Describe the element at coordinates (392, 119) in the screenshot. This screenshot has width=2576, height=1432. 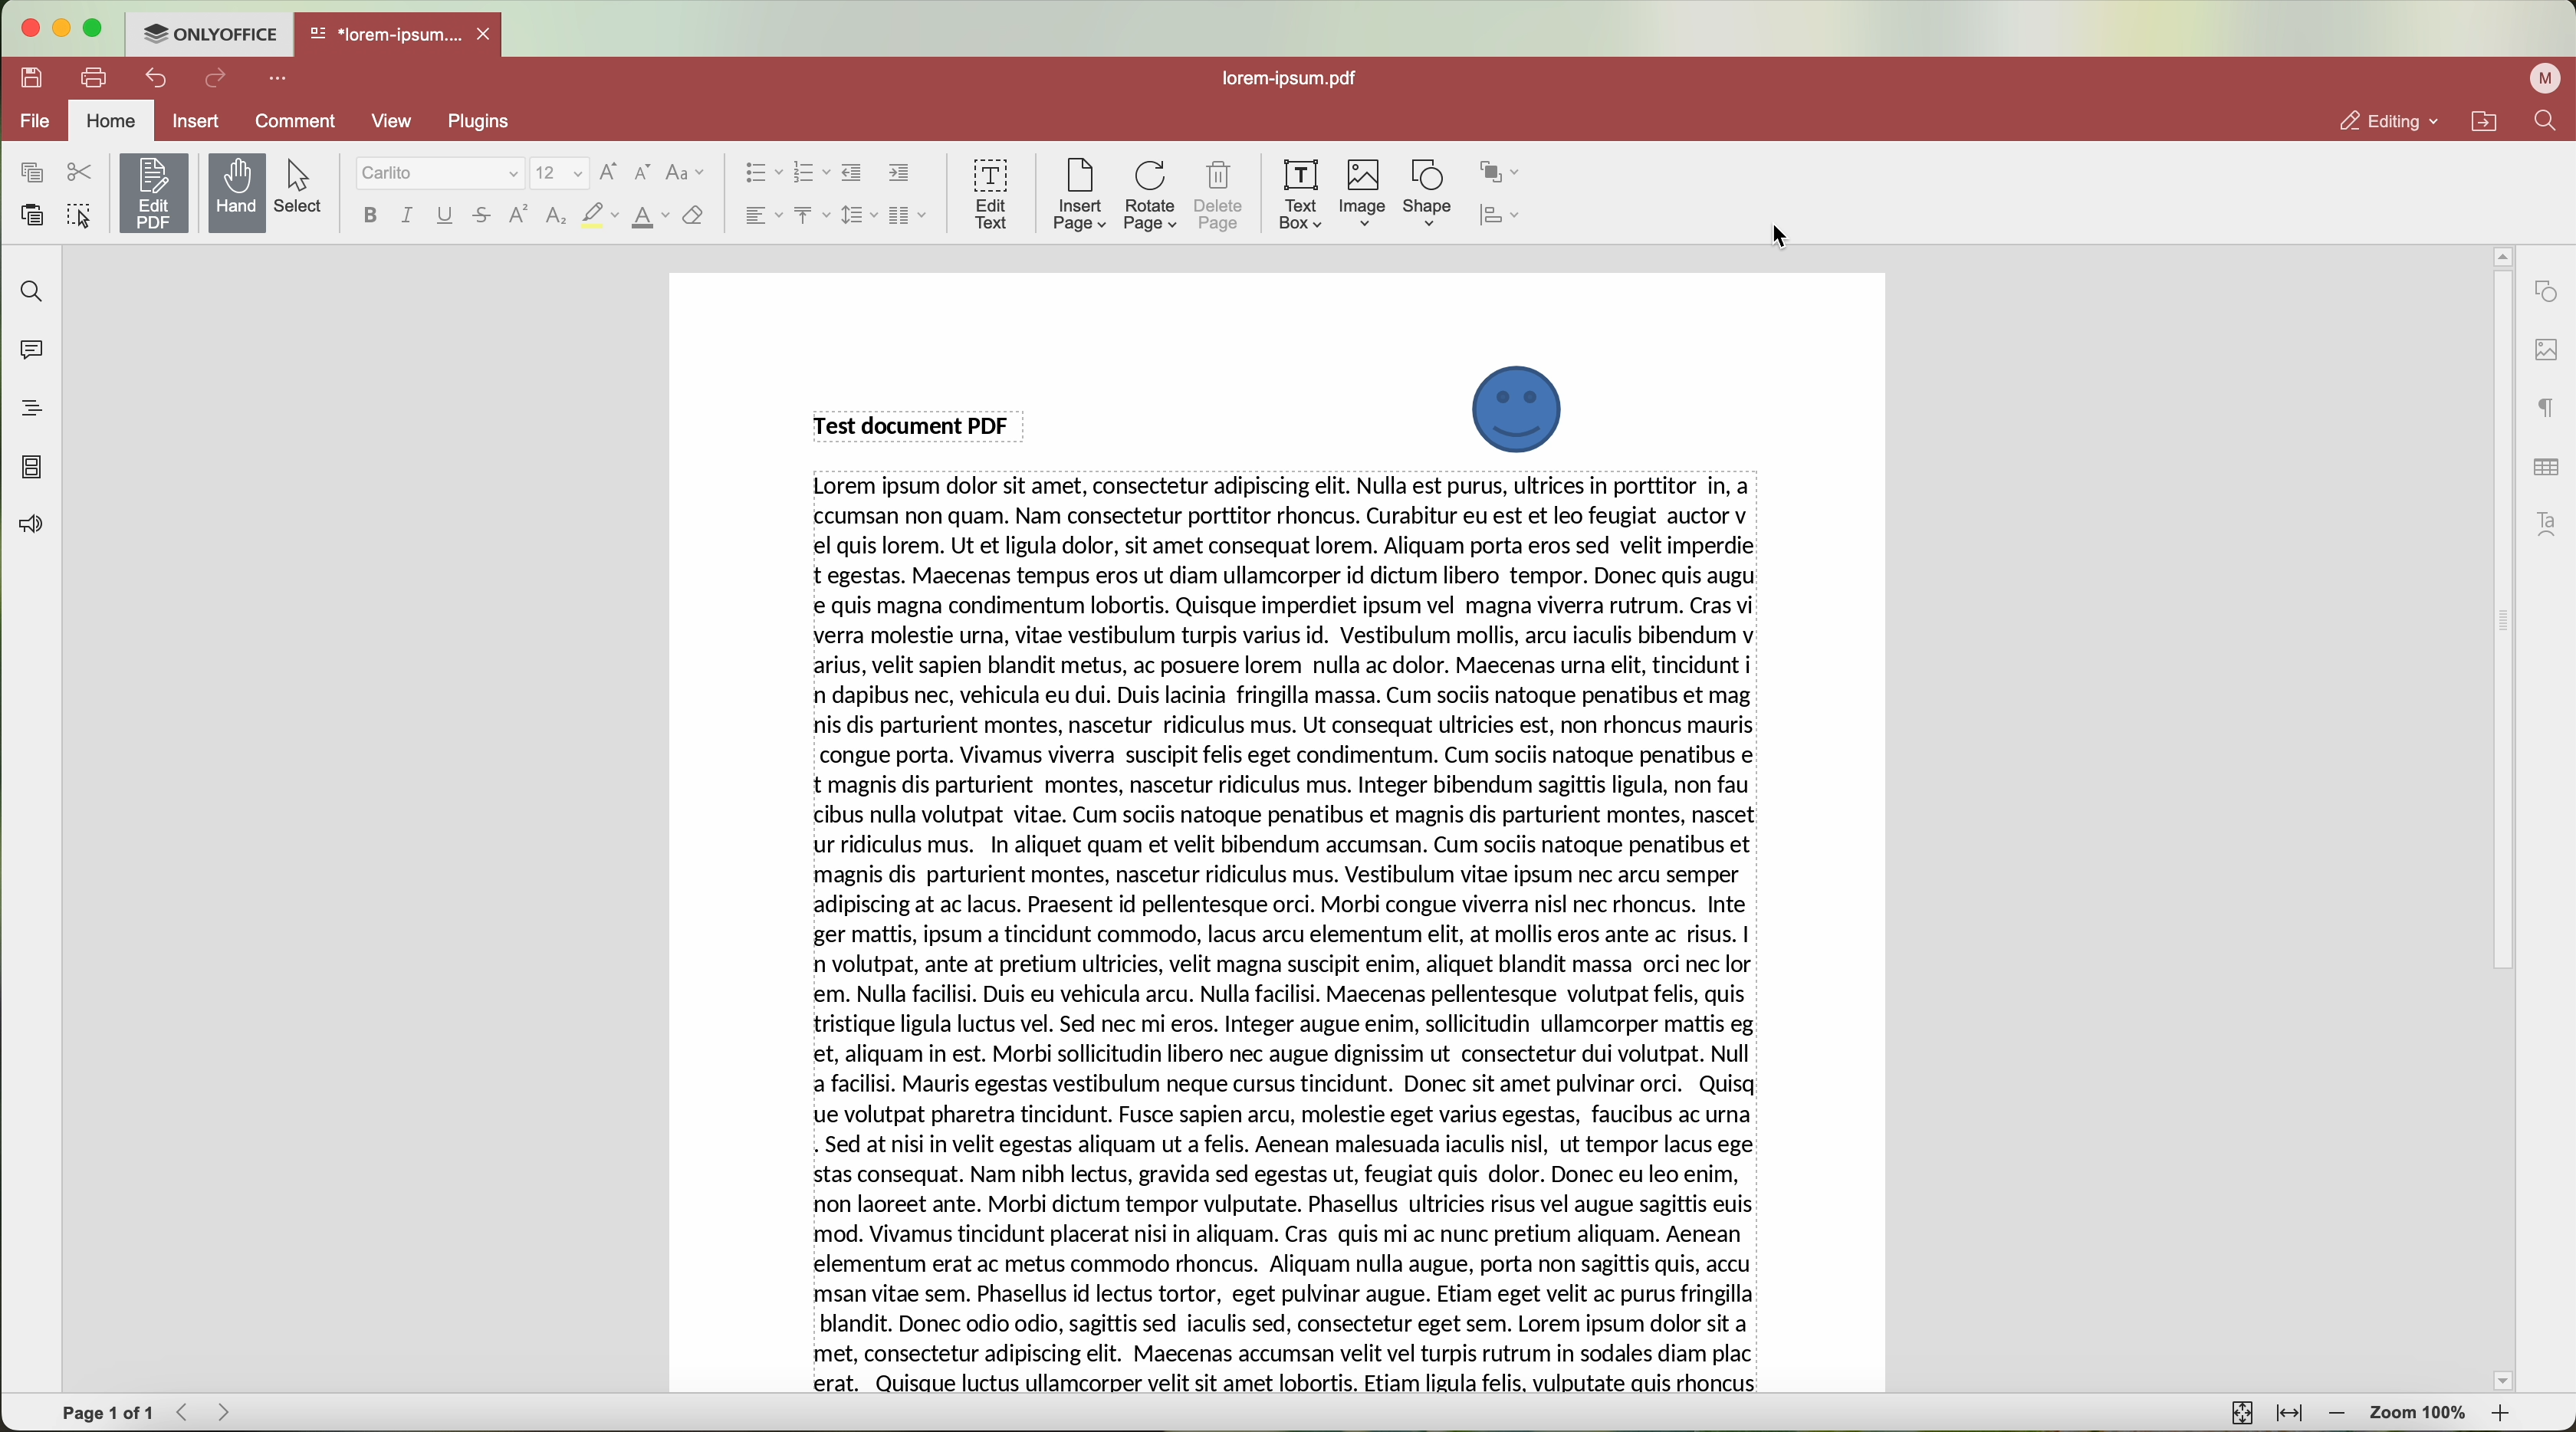
I see `view` at that location.